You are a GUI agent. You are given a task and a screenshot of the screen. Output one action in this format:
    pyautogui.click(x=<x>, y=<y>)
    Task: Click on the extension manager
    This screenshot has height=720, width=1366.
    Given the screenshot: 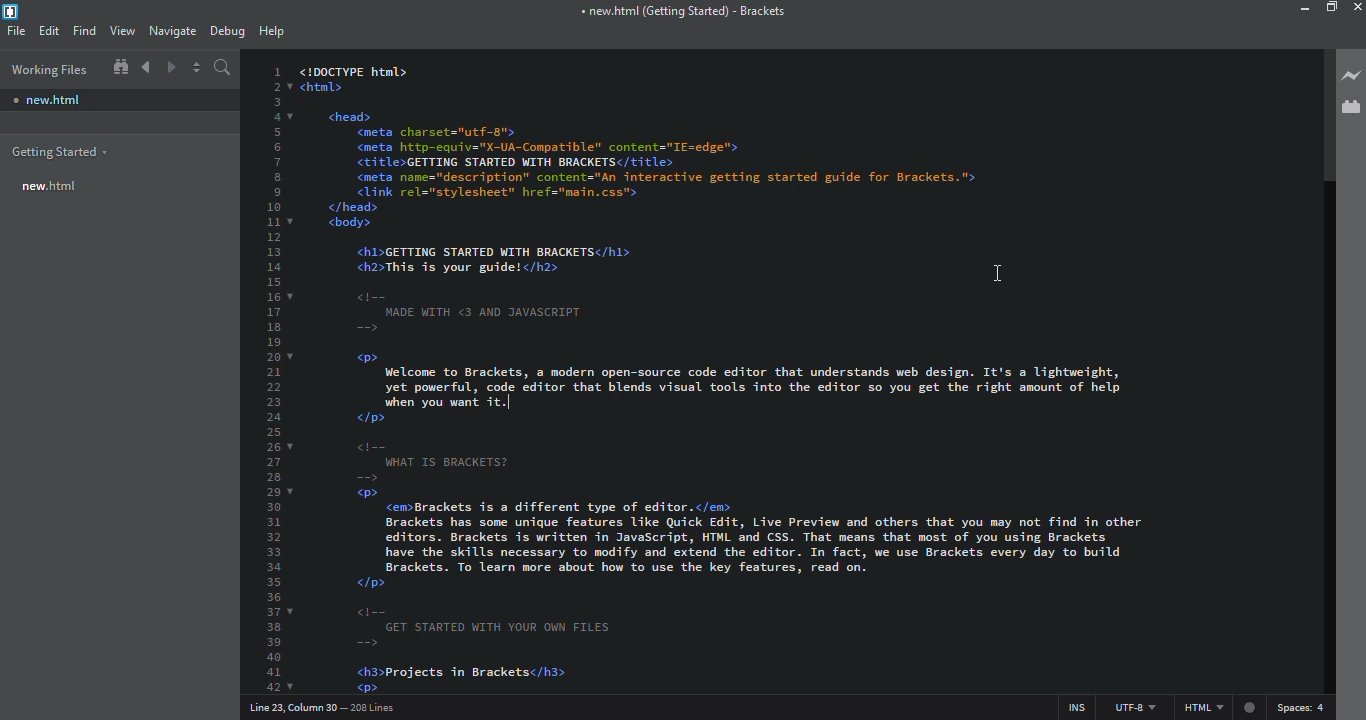 What is the action you would take?
    pyautogui.click(x=1352, y=106)
    